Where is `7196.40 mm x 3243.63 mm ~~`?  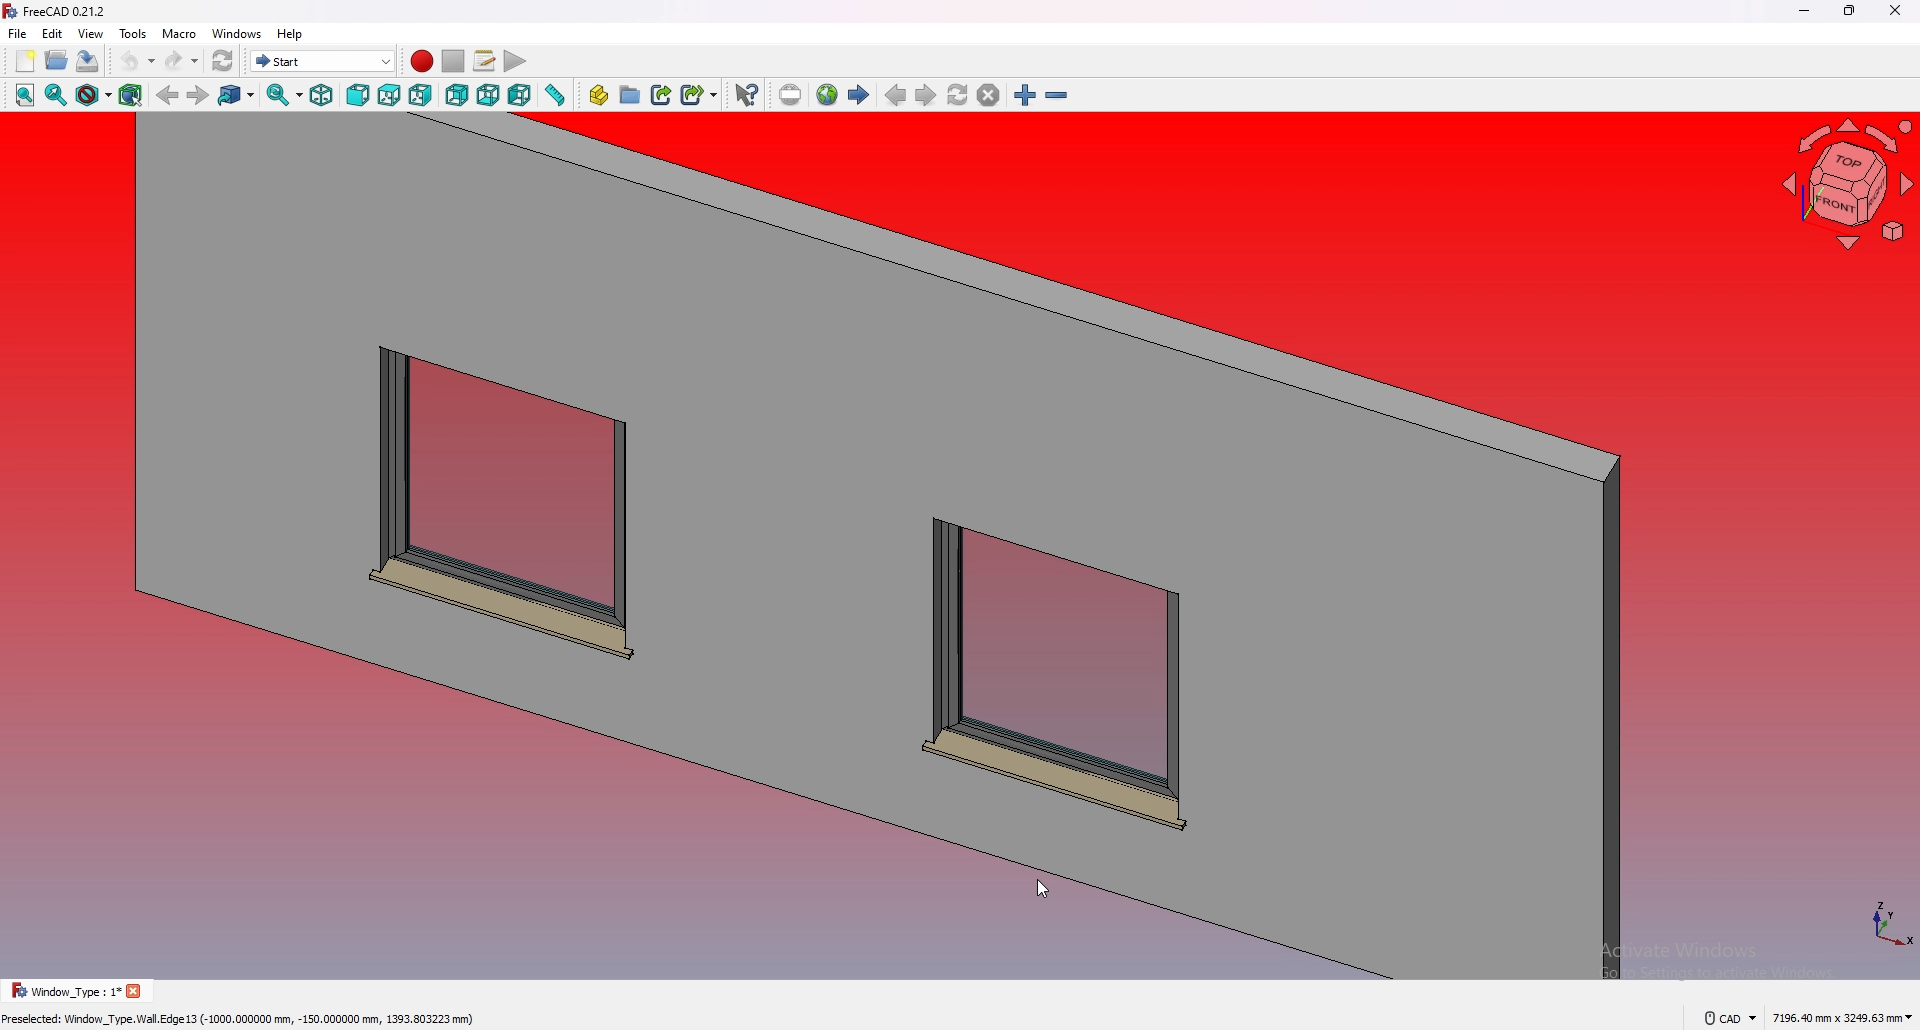 7196.40 mm x 3243.63 mm ~~ is located at coordinates (1842, 1016).